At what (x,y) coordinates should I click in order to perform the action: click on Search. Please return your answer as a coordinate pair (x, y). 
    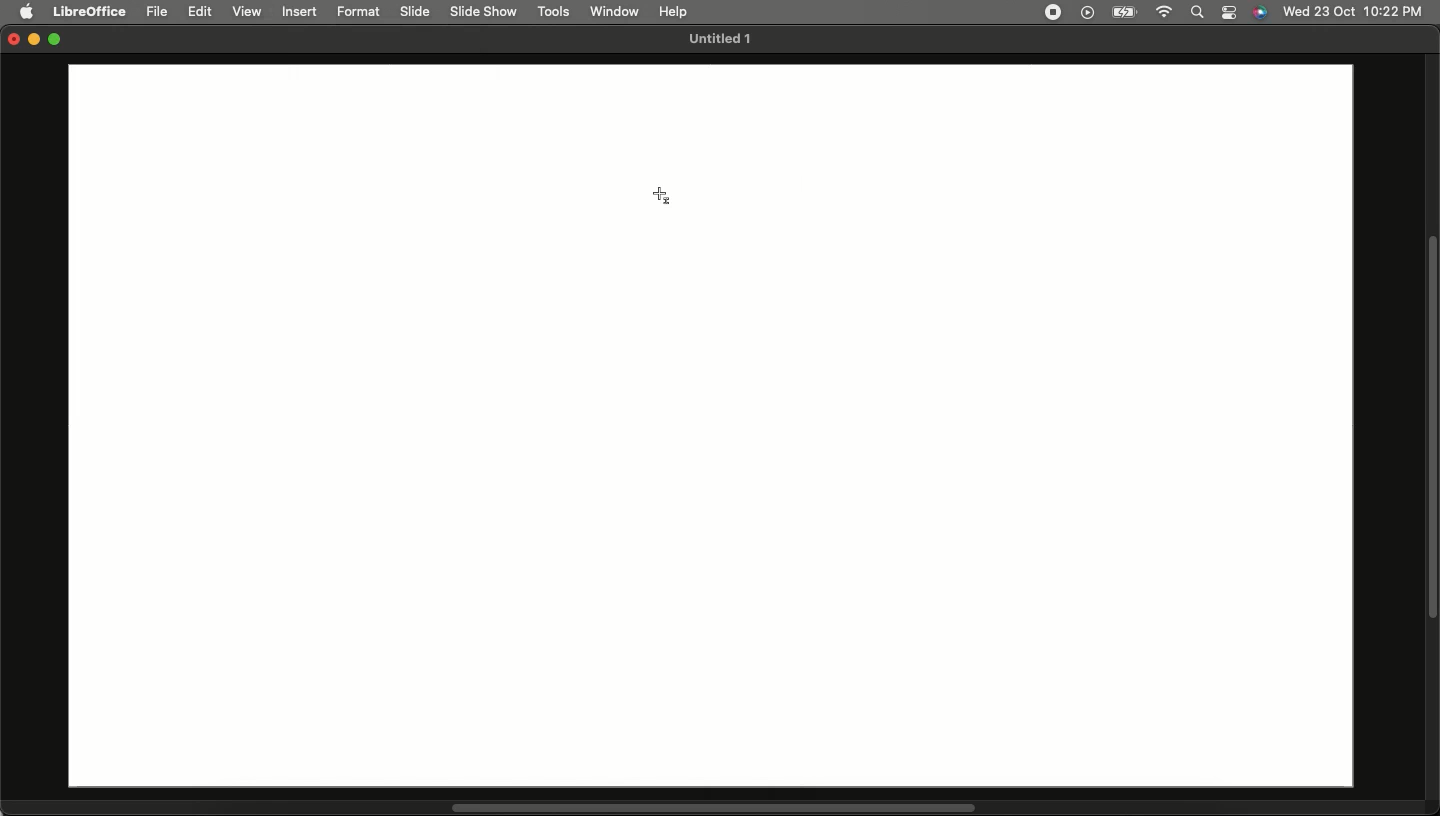
    Looking at the image, I should click on (1196, 13).